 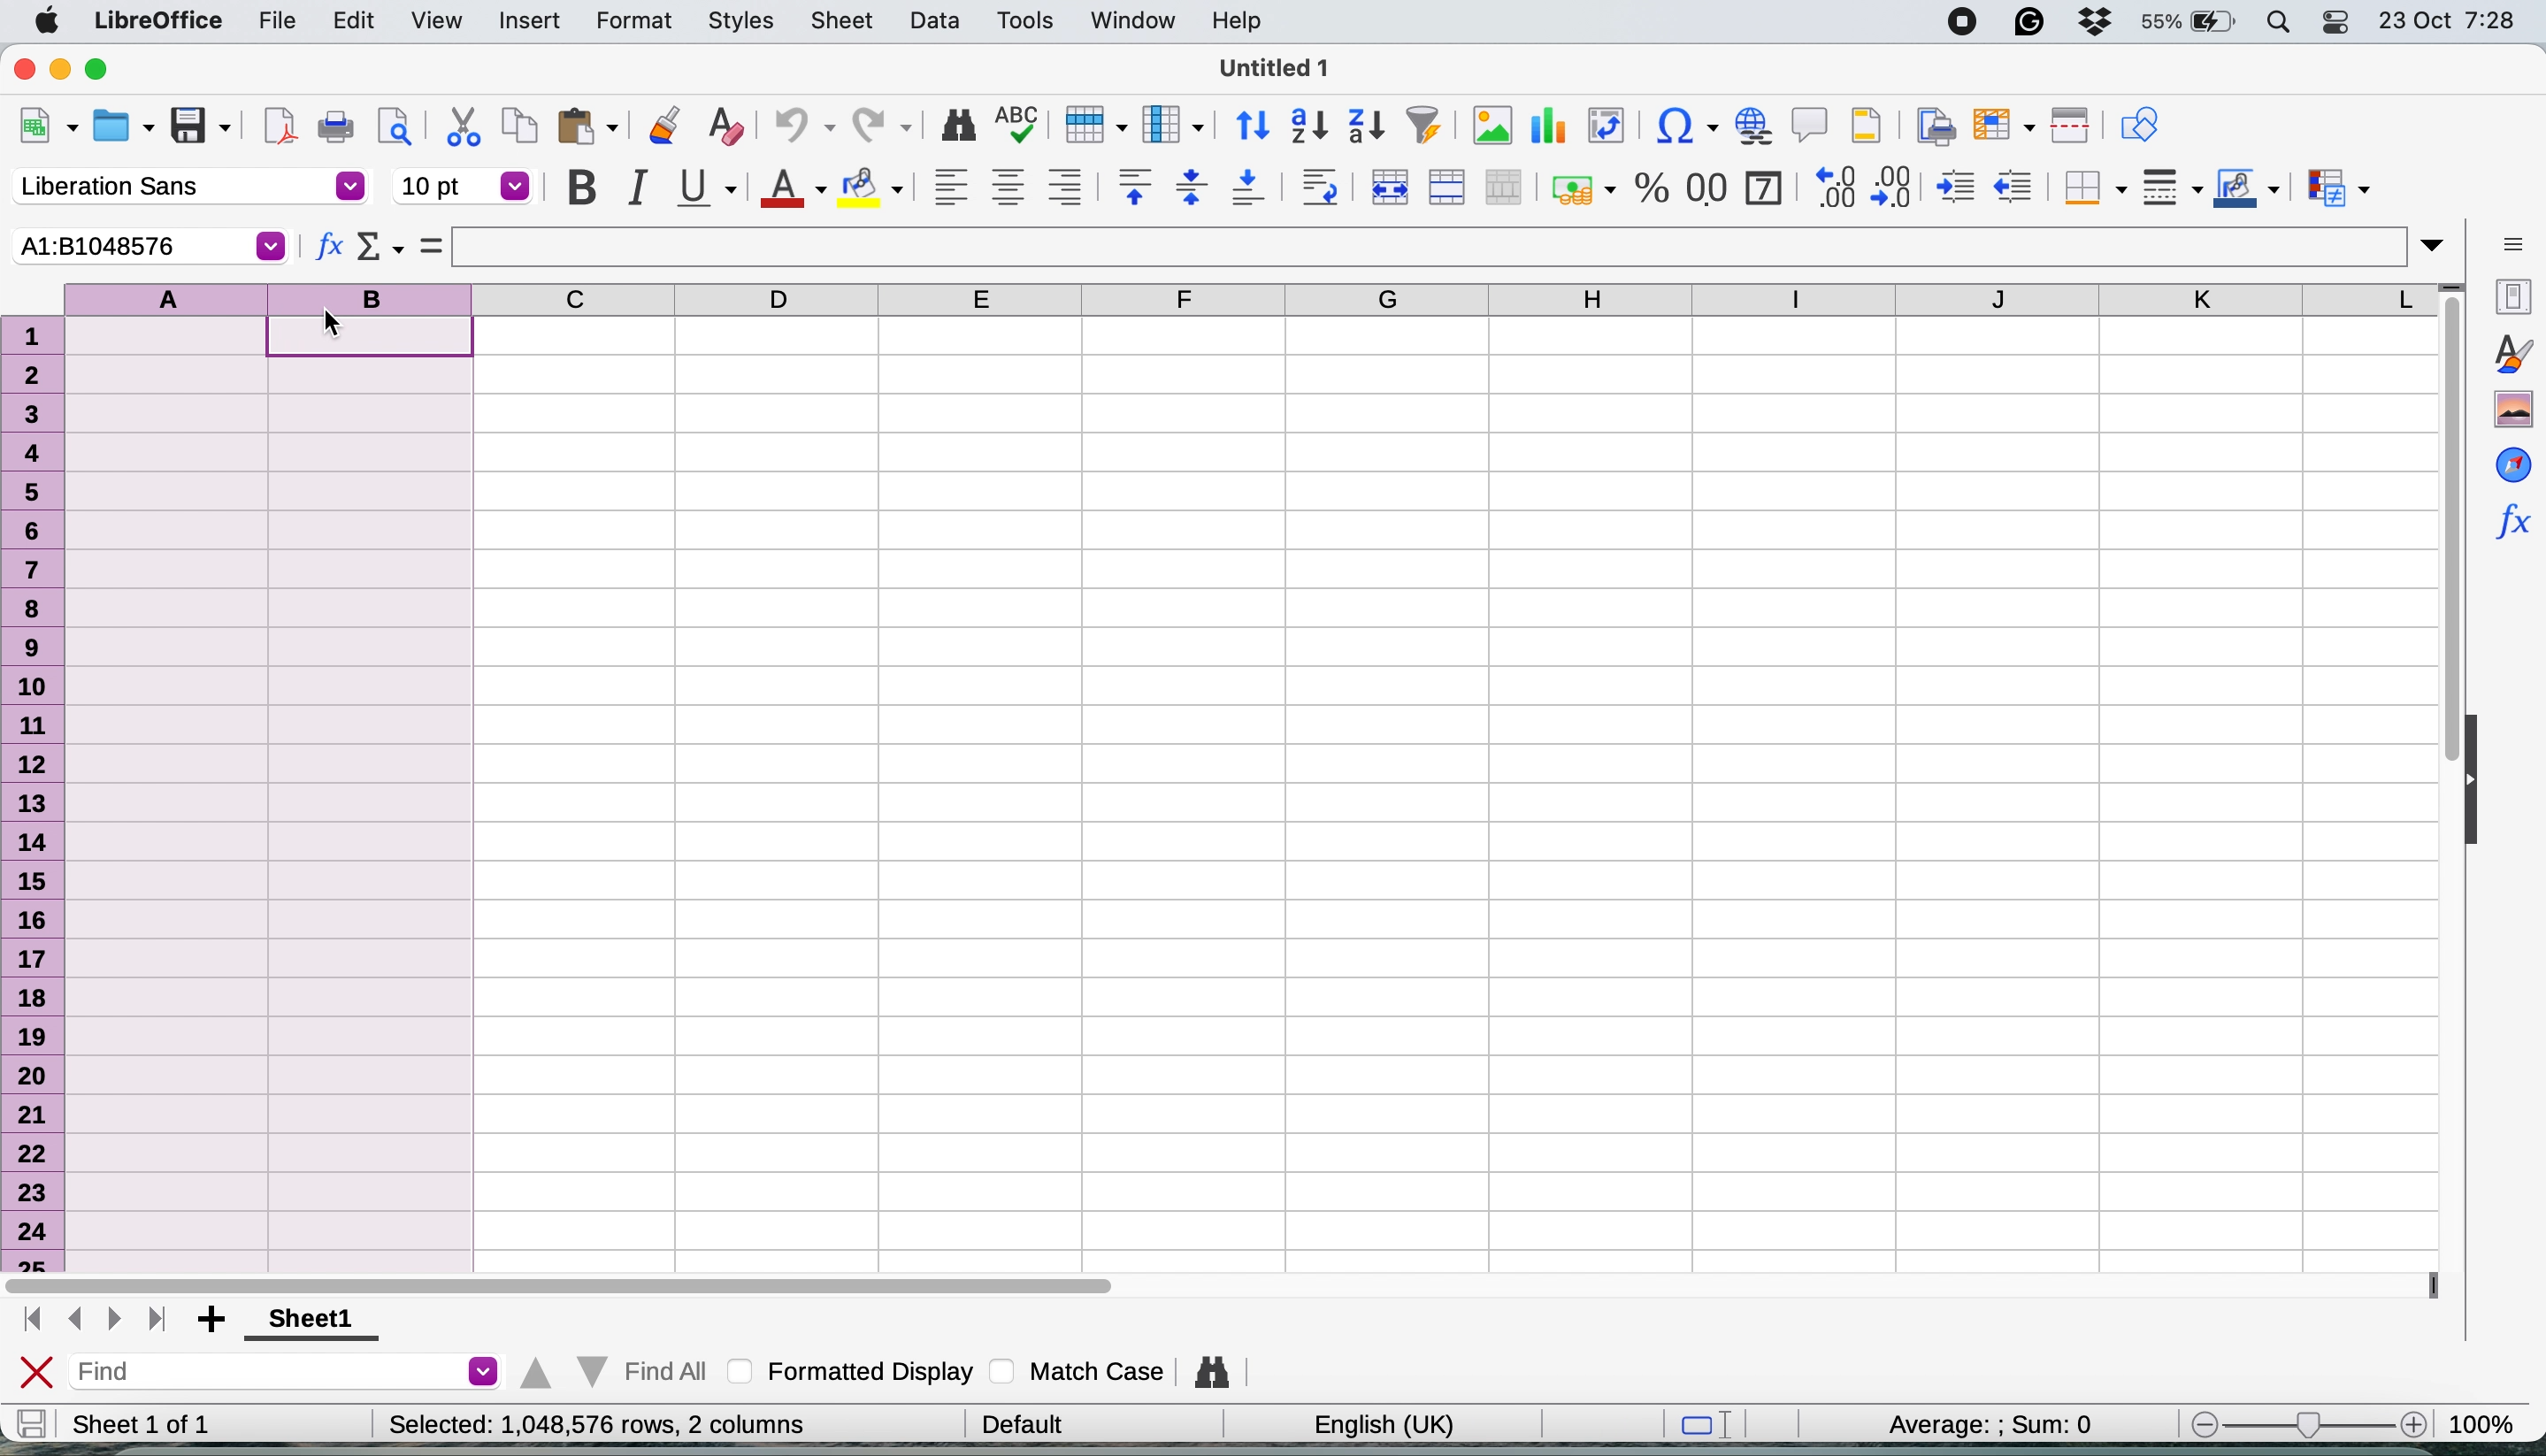 I want to click on row, so click(x=1097, y=126).